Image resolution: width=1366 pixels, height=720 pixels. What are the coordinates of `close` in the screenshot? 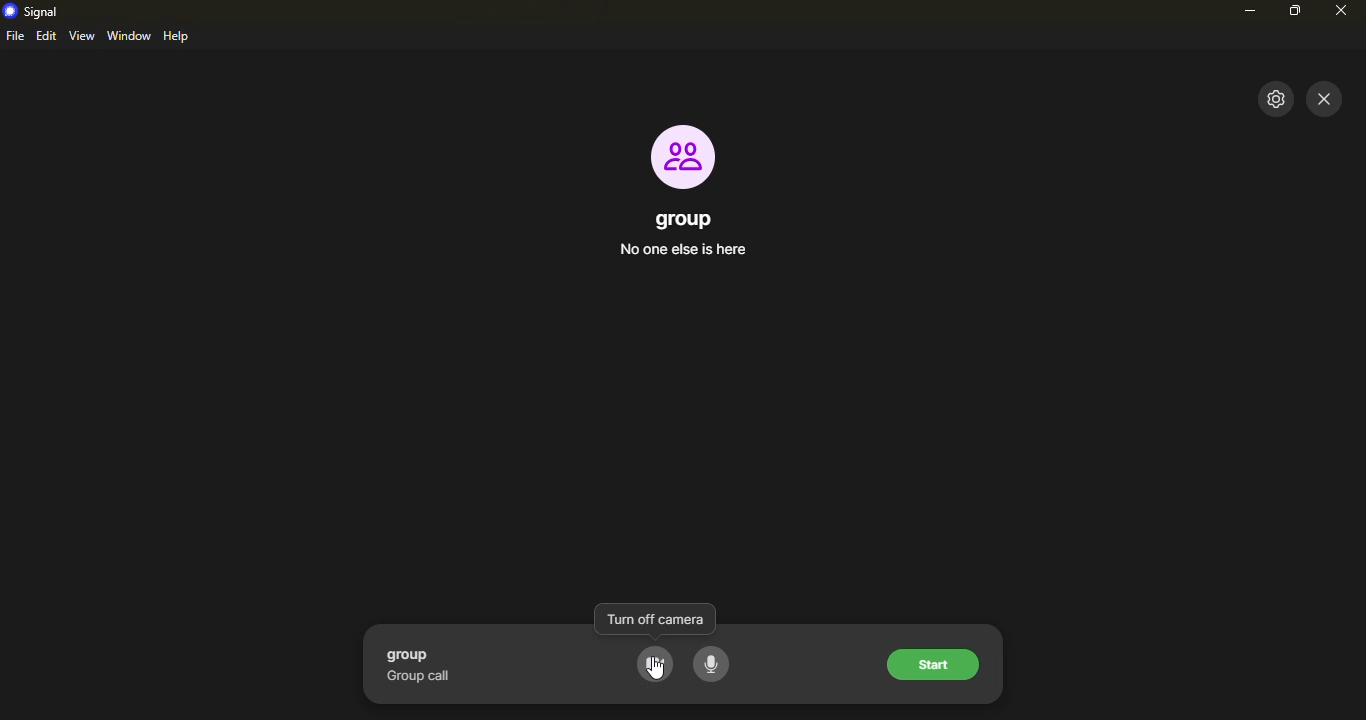 It's located at (1327, 100).